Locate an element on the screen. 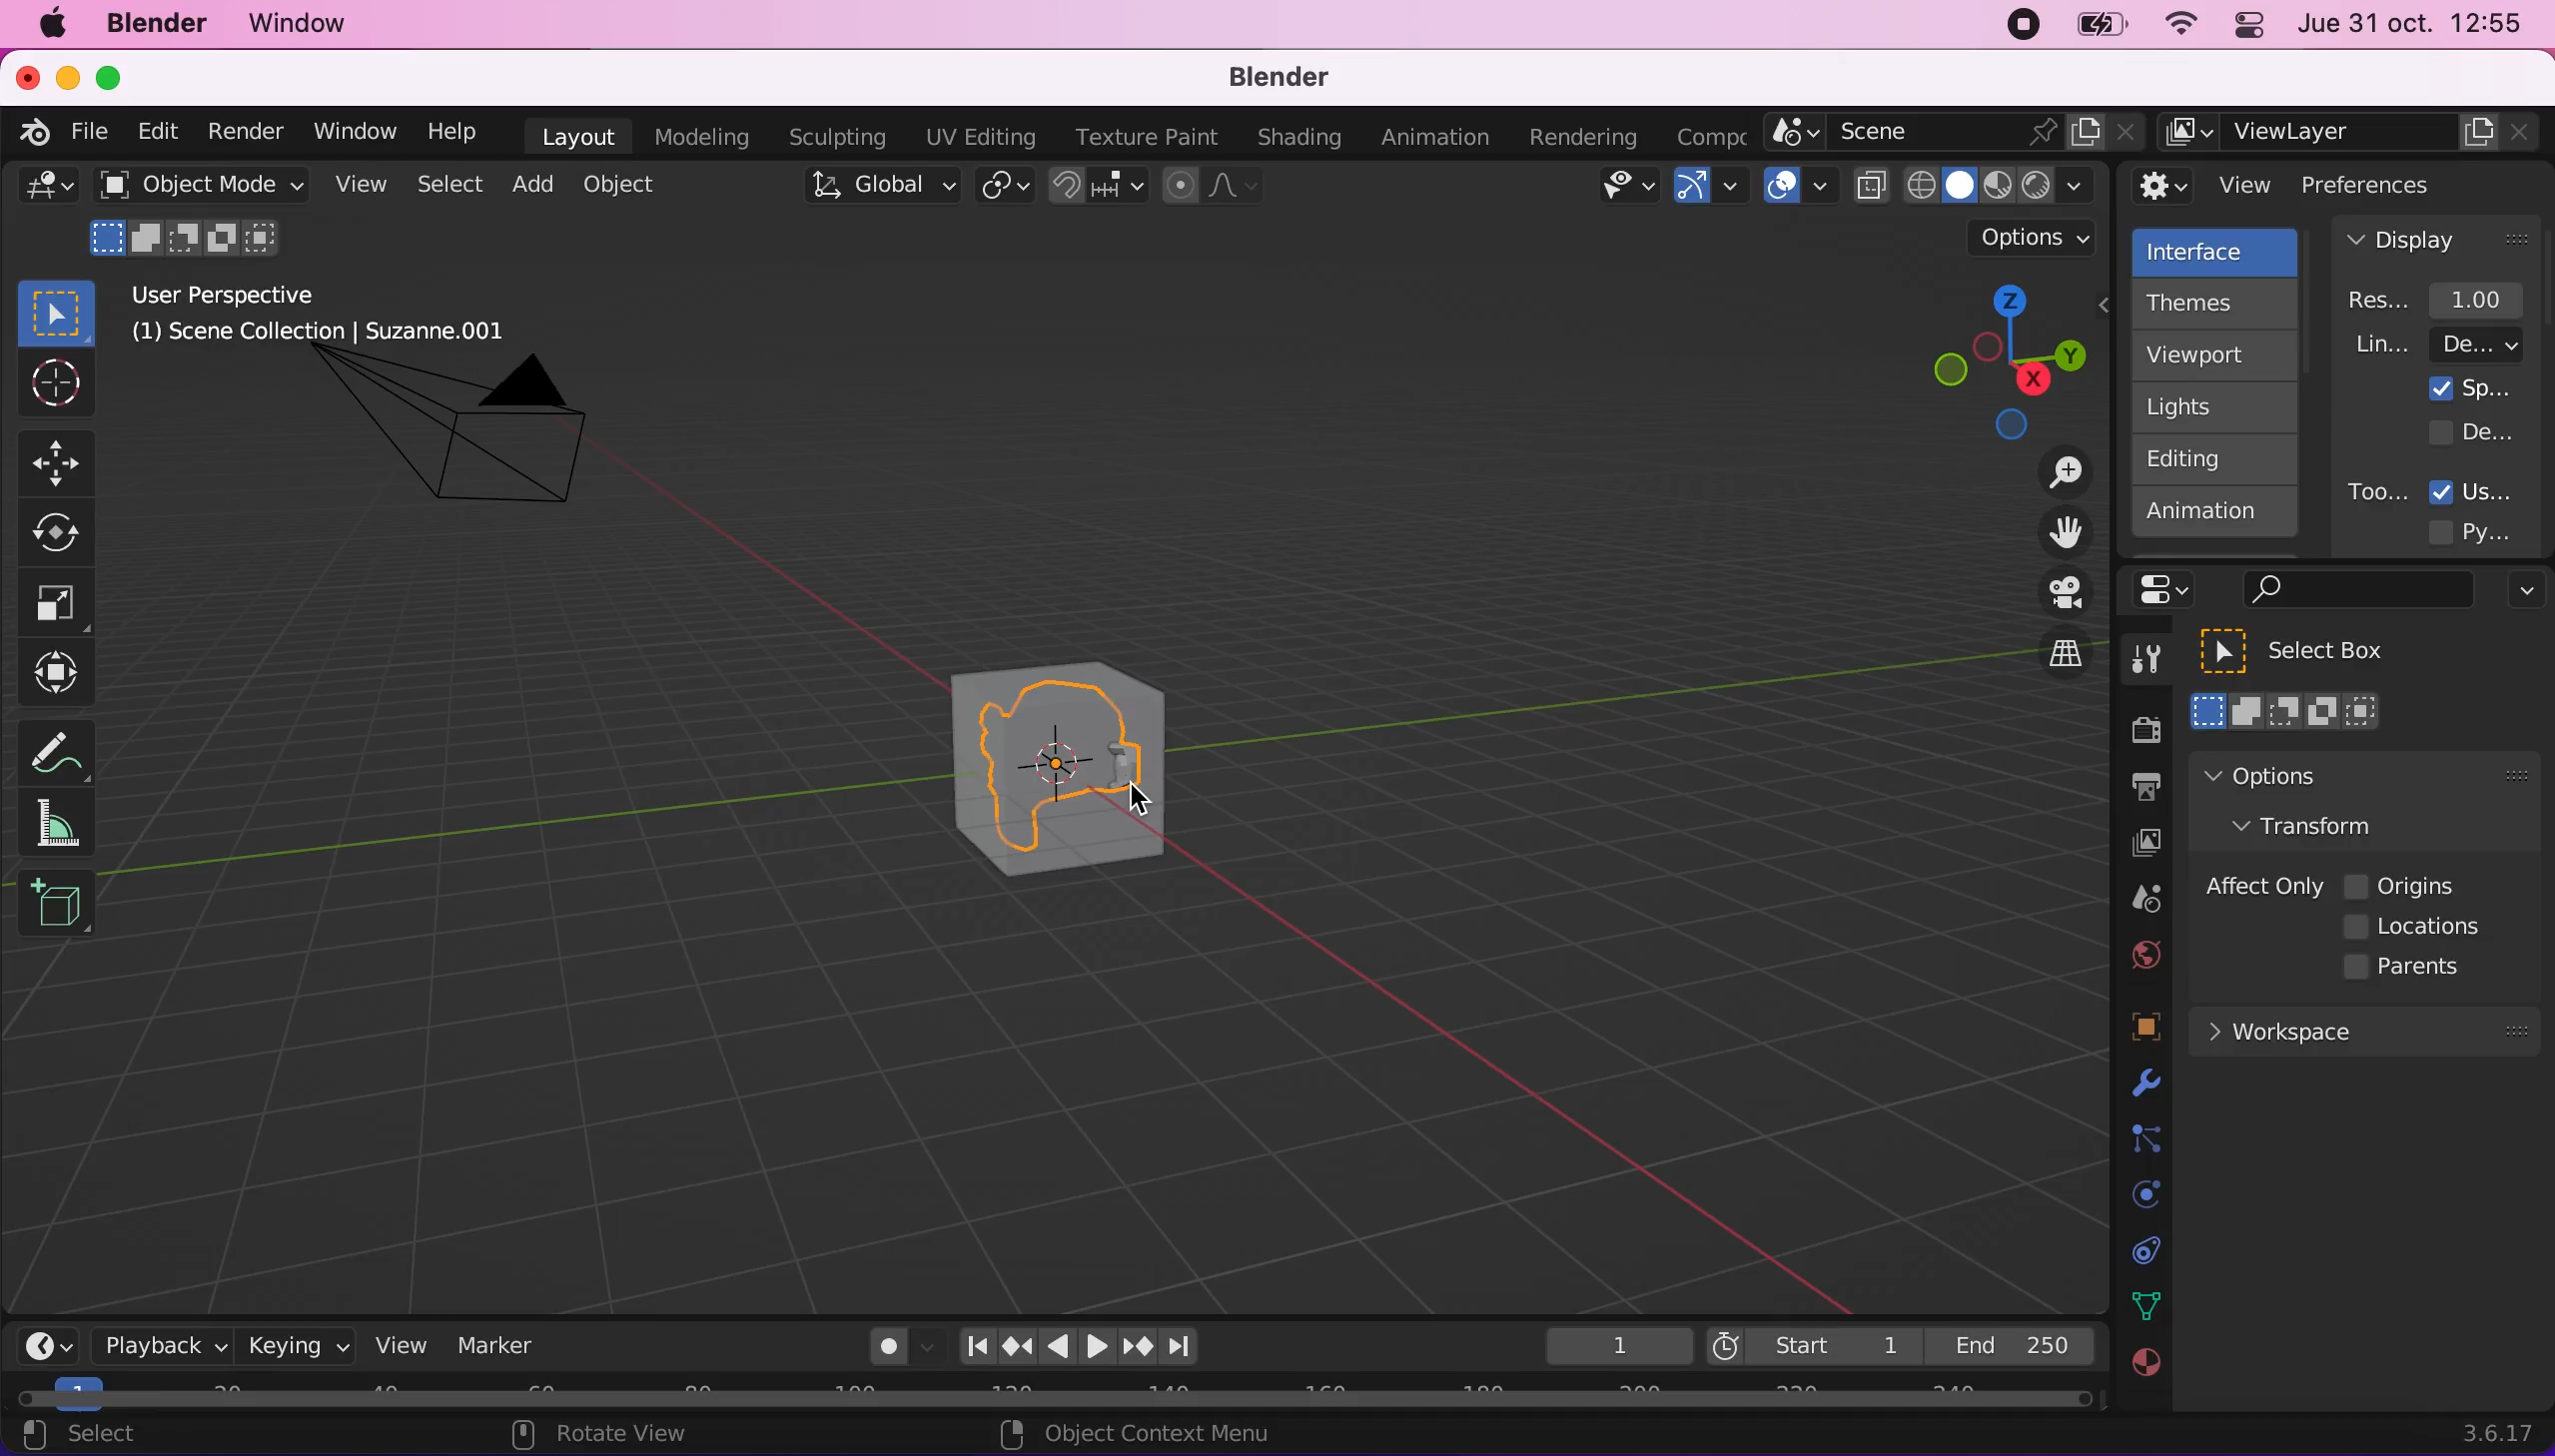 The height and width of the screenshot is (1456, 2555). sculpting is located at coordinates (832, 136).